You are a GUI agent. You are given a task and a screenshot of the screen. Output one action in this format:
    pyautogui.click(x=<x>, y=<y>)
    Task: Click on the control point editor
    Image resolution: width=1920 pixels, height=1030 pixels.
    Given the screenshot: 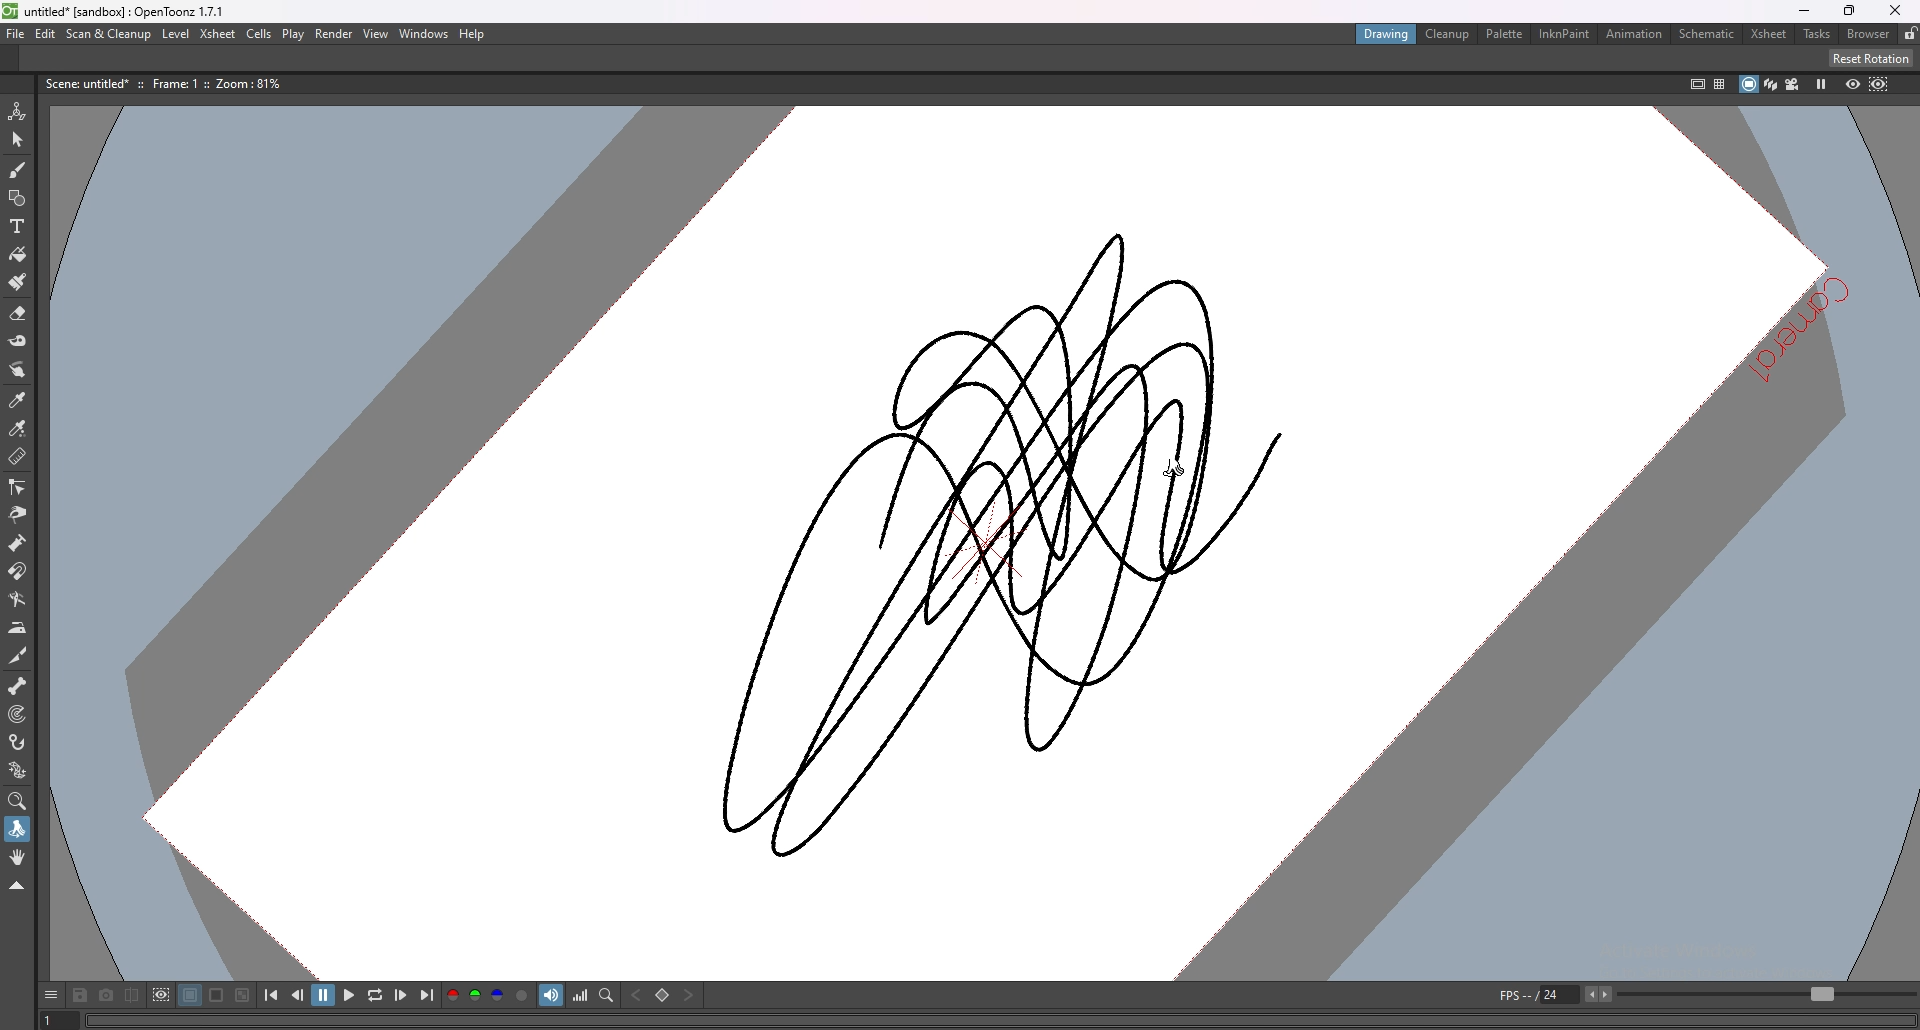 What is the action you would take?
    pyautogui.click(x=17, y=487)
    